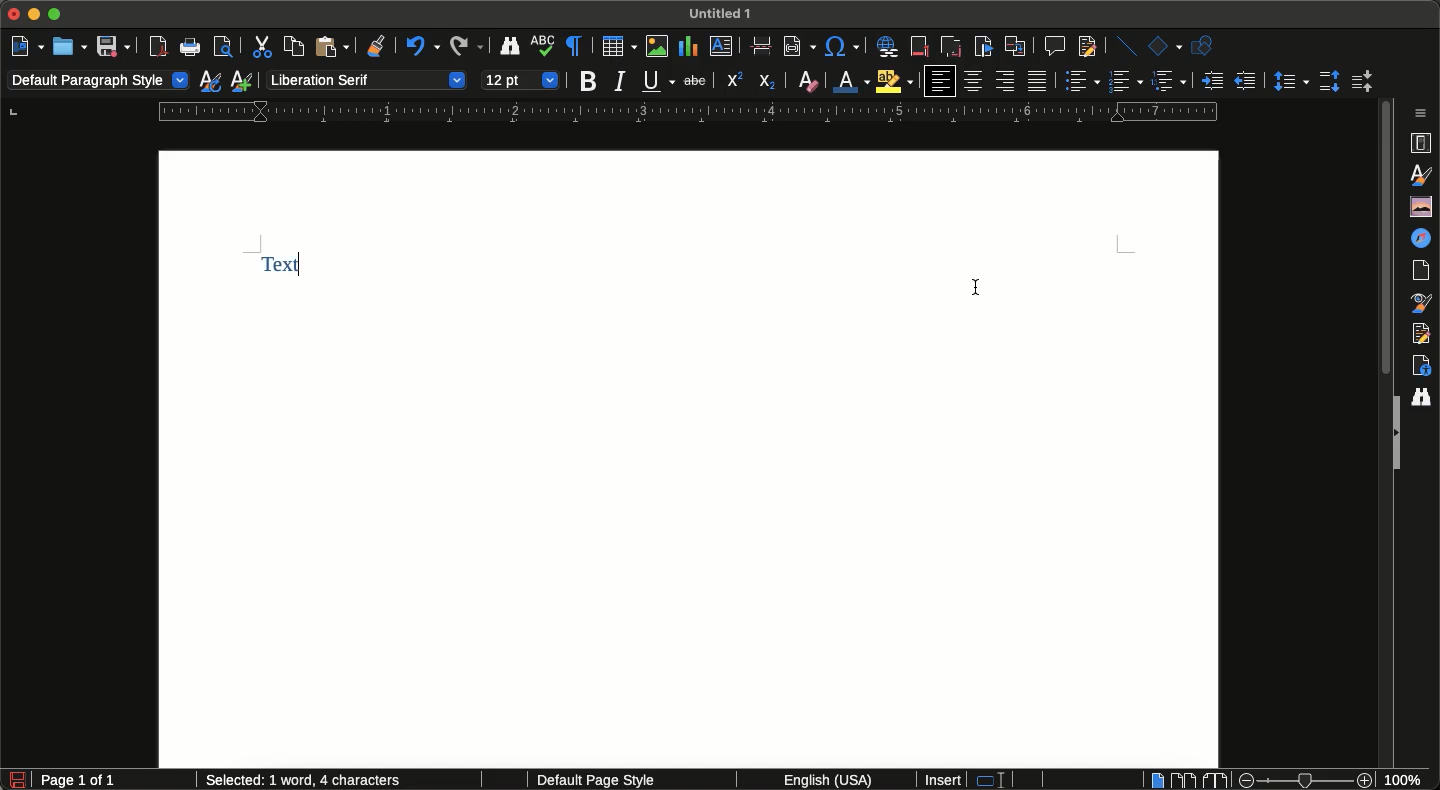 Image resolution: width=1440 pixels, height=790 pixels. I want to click on File name, so click(724, 12).